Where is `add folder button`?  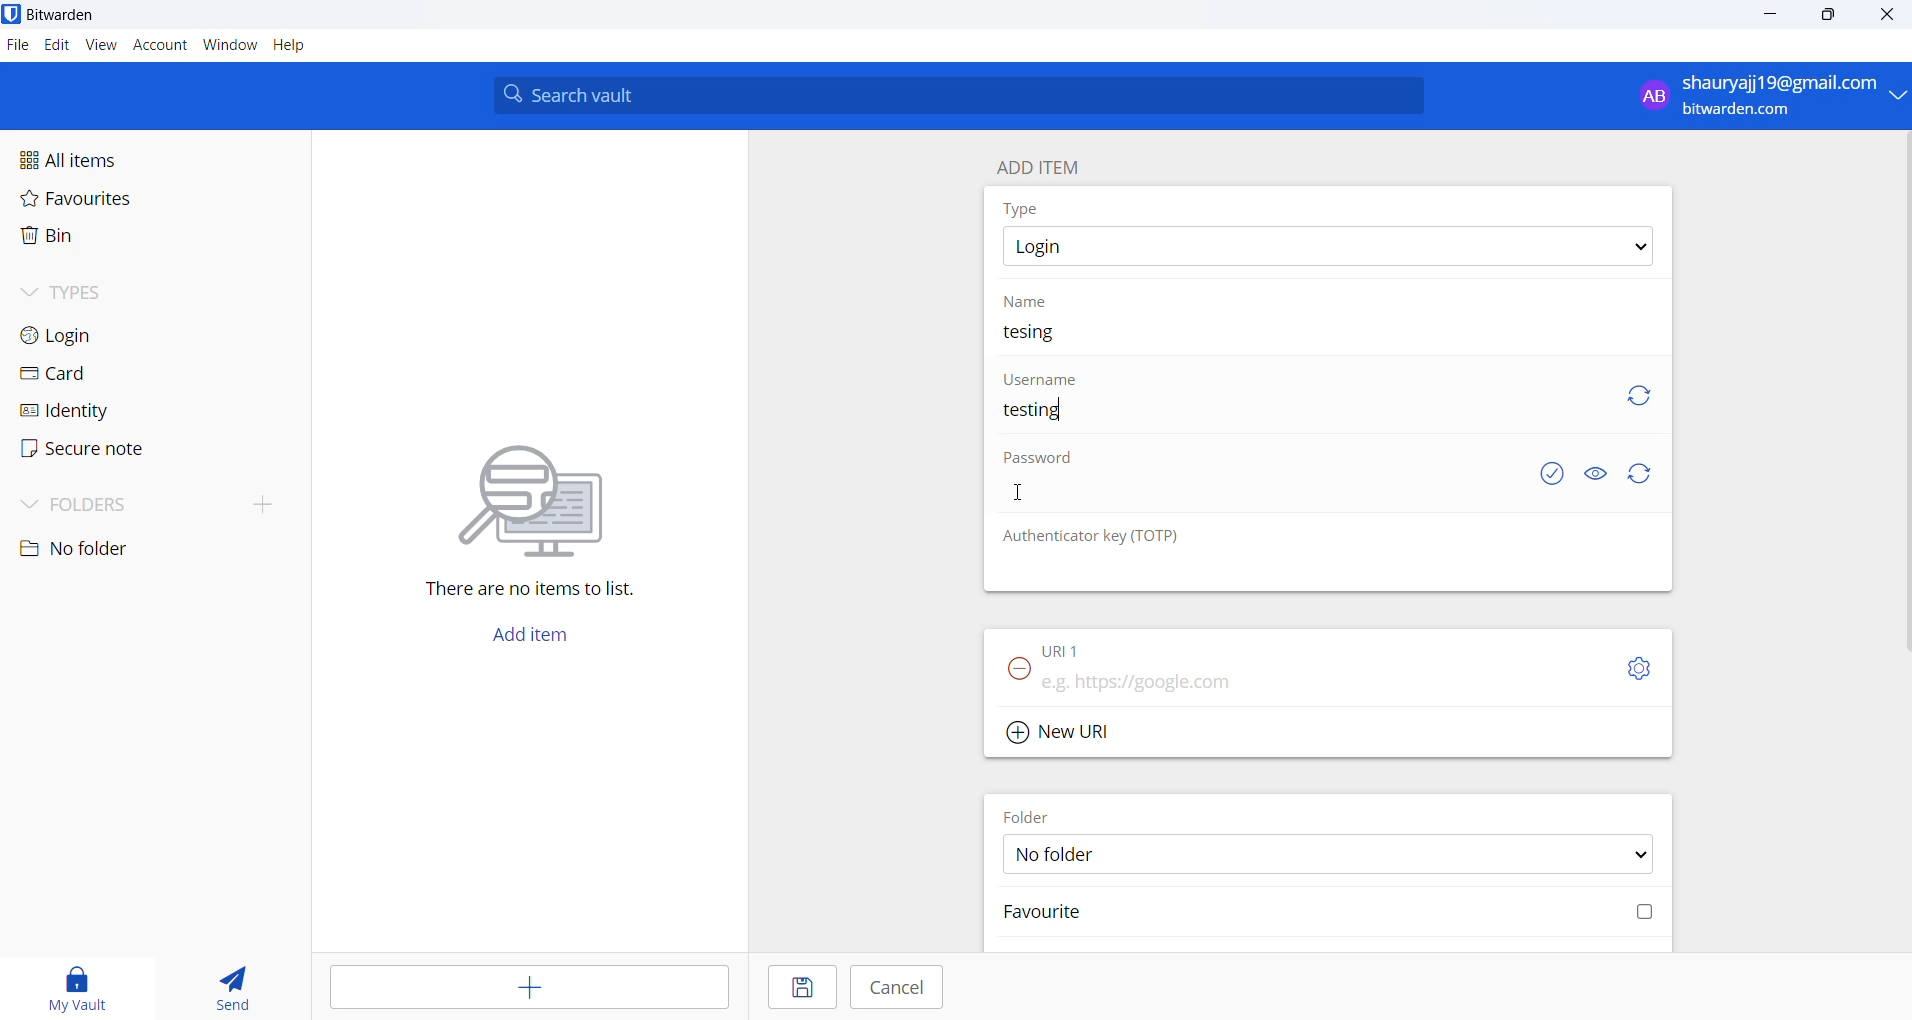
add folder button is located at coordinates (265, 503).